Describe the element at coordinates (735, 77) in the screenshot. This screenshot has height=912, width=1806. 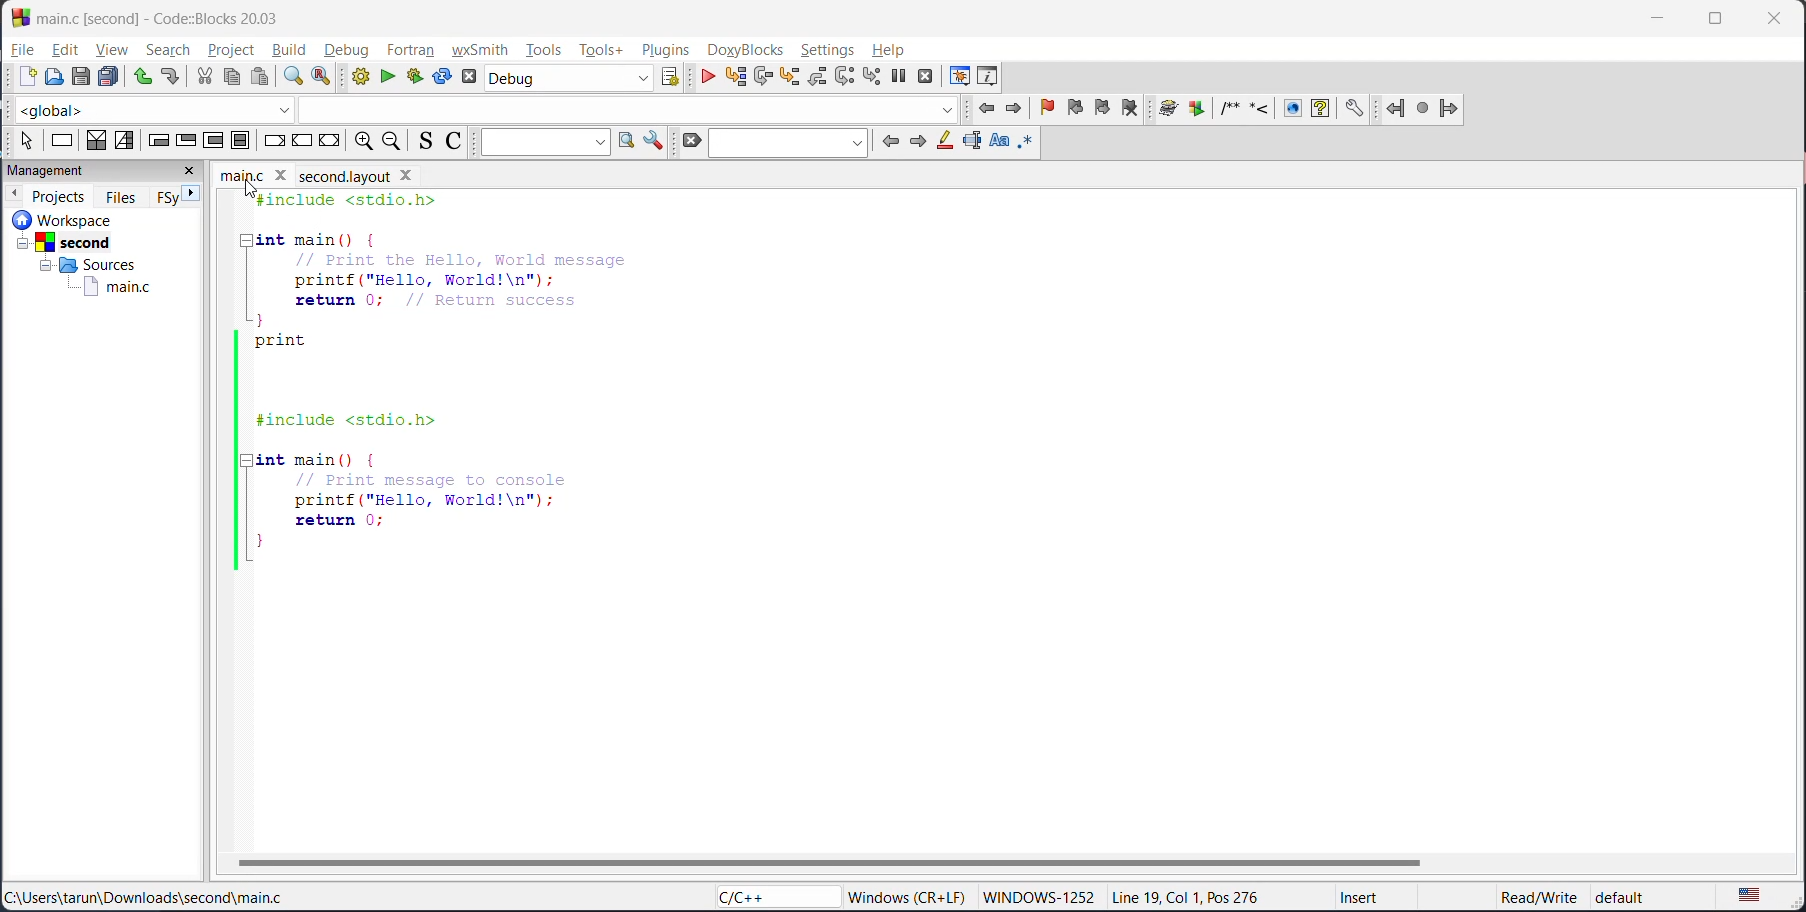
I see `run to cursor` at that location.